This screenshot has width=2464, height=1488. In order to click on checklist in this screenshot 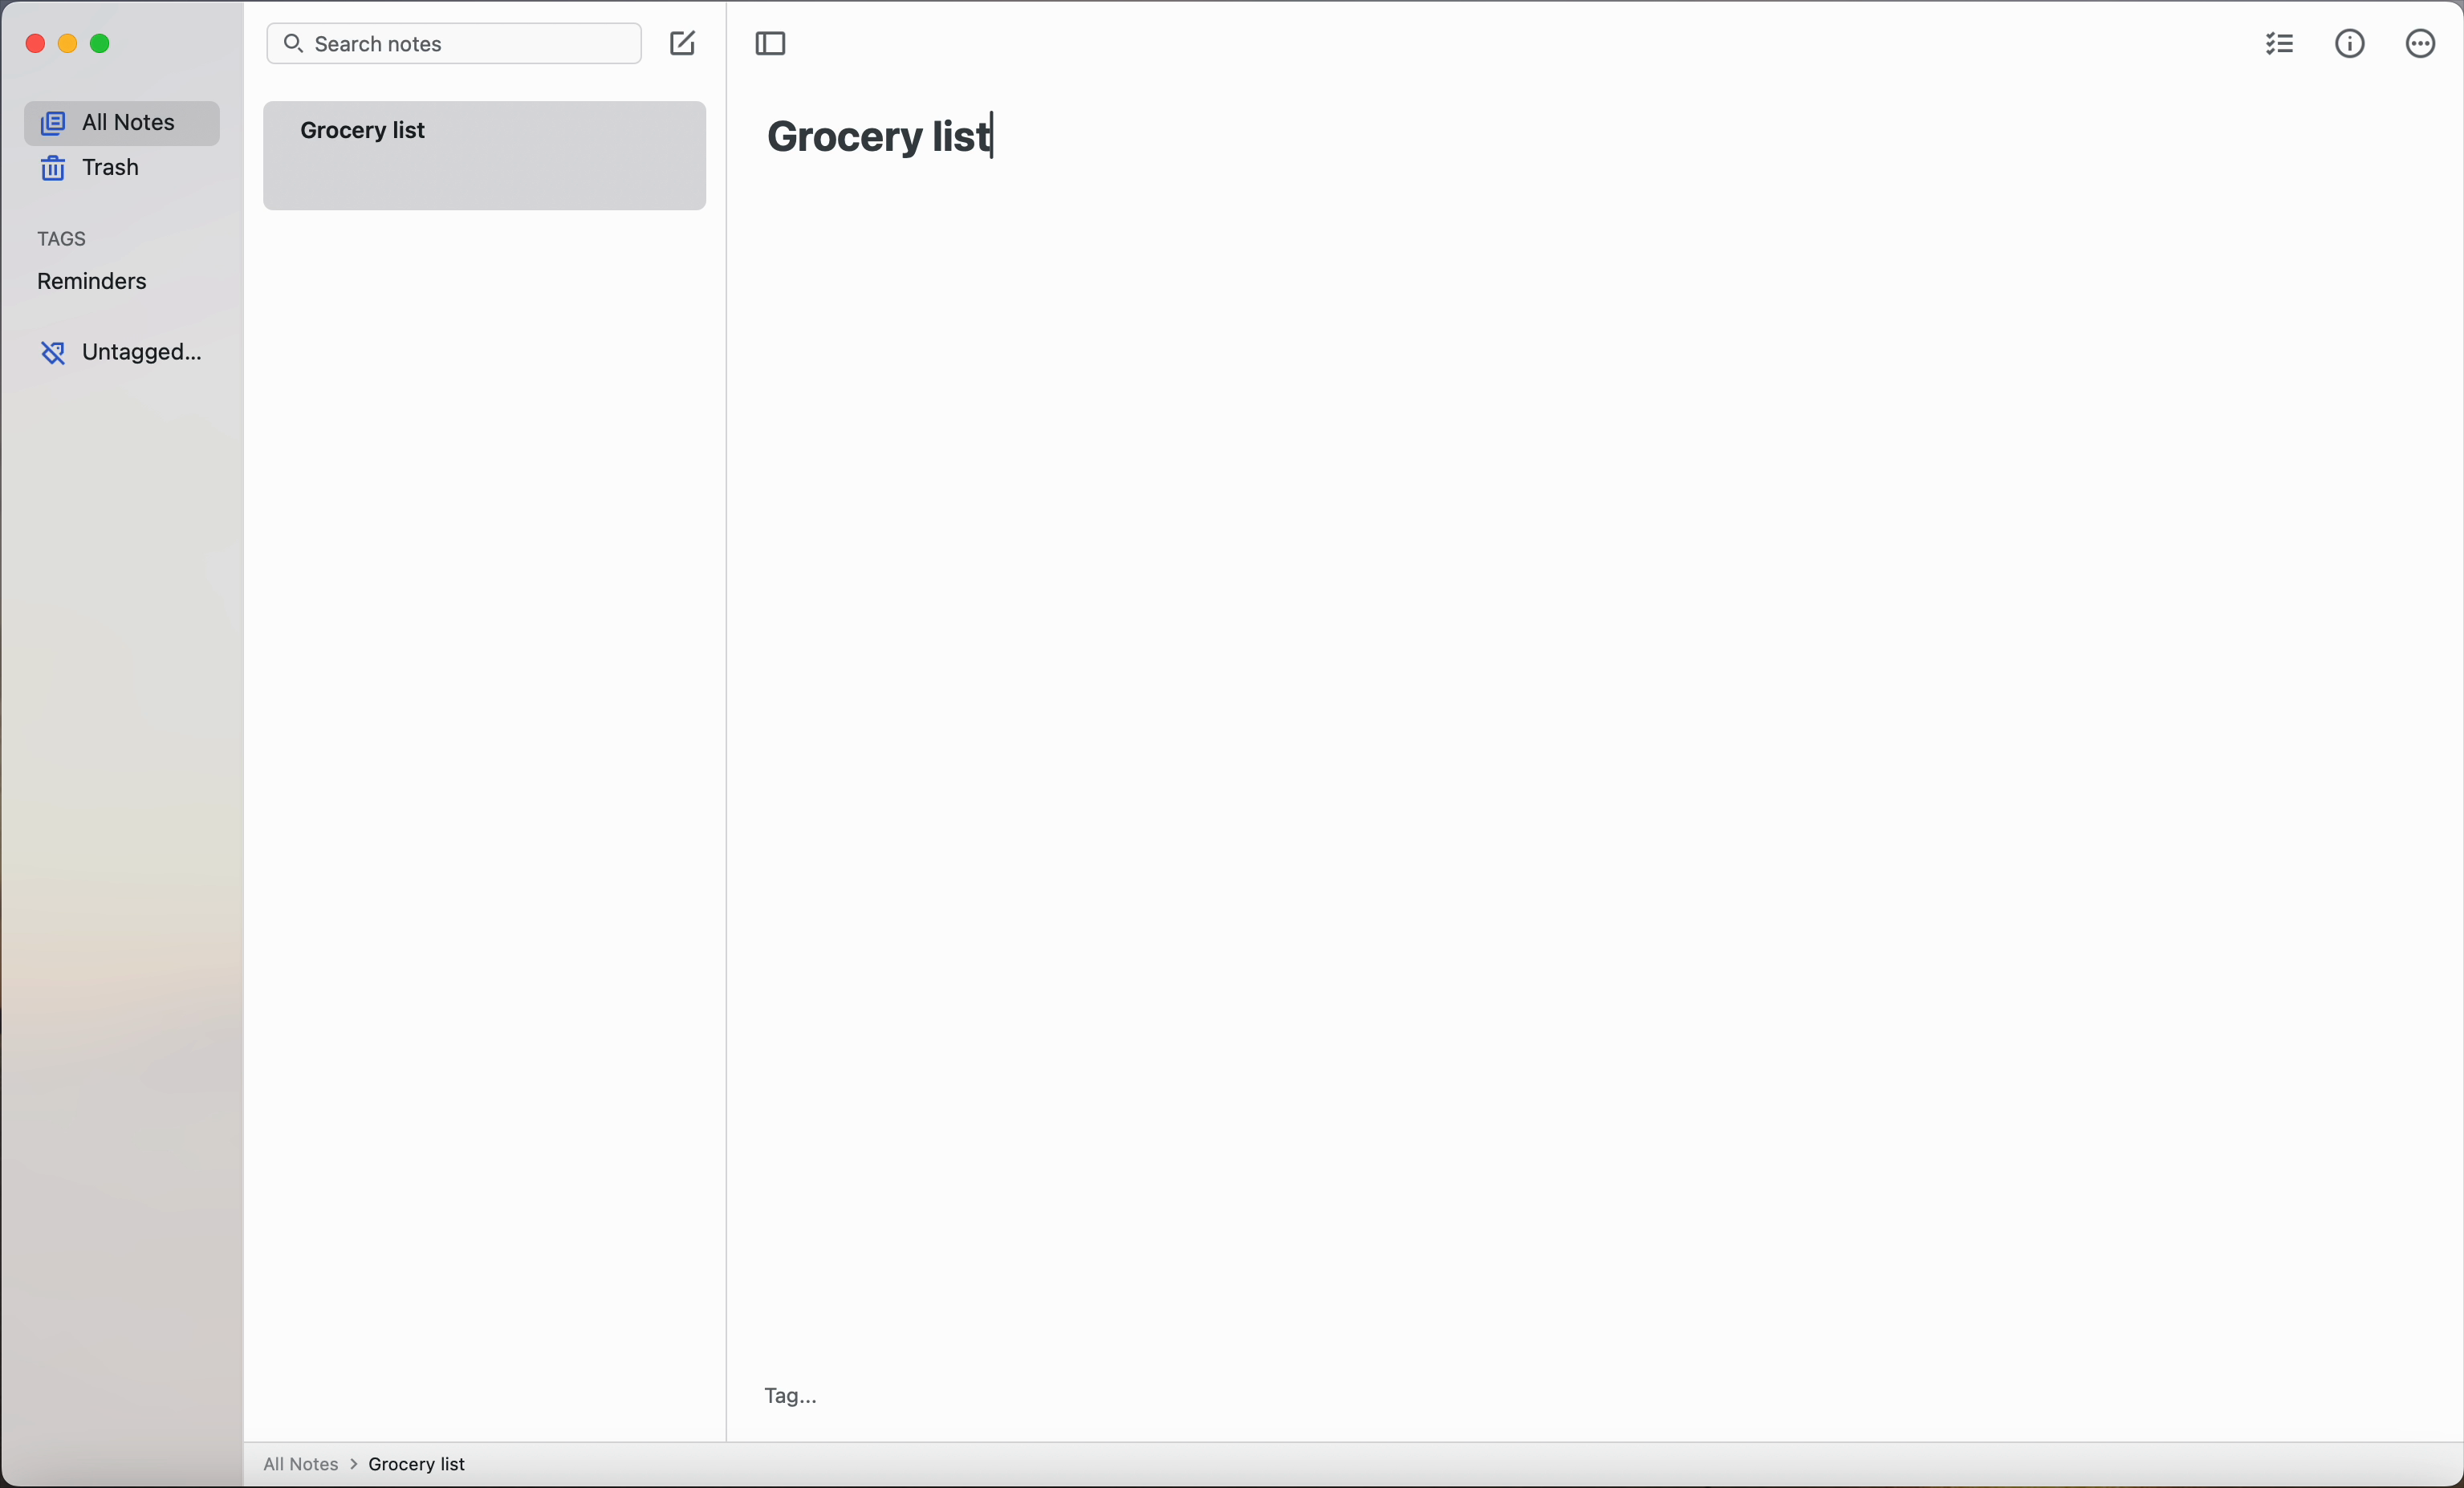, I will do `click(2281, 46)`.